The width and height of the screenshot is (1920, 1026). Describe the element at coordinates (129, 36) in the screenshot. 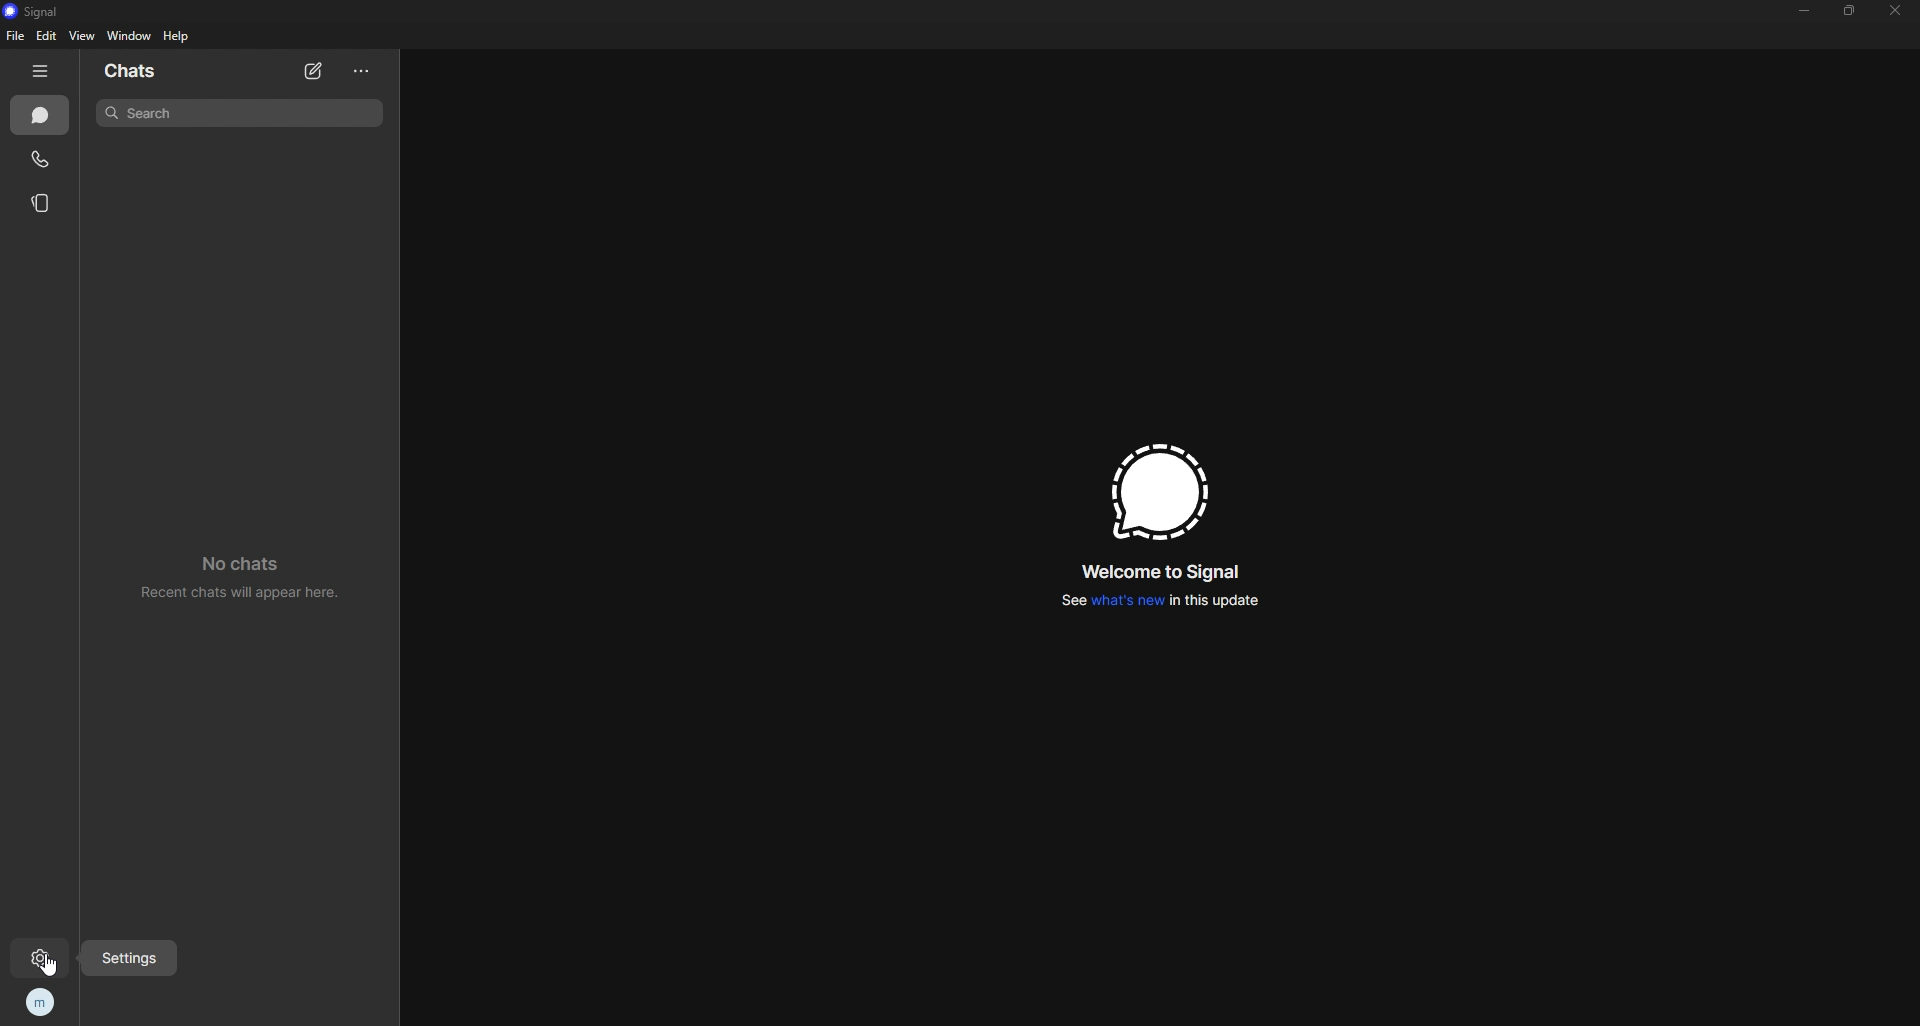

I see `window` at that location.